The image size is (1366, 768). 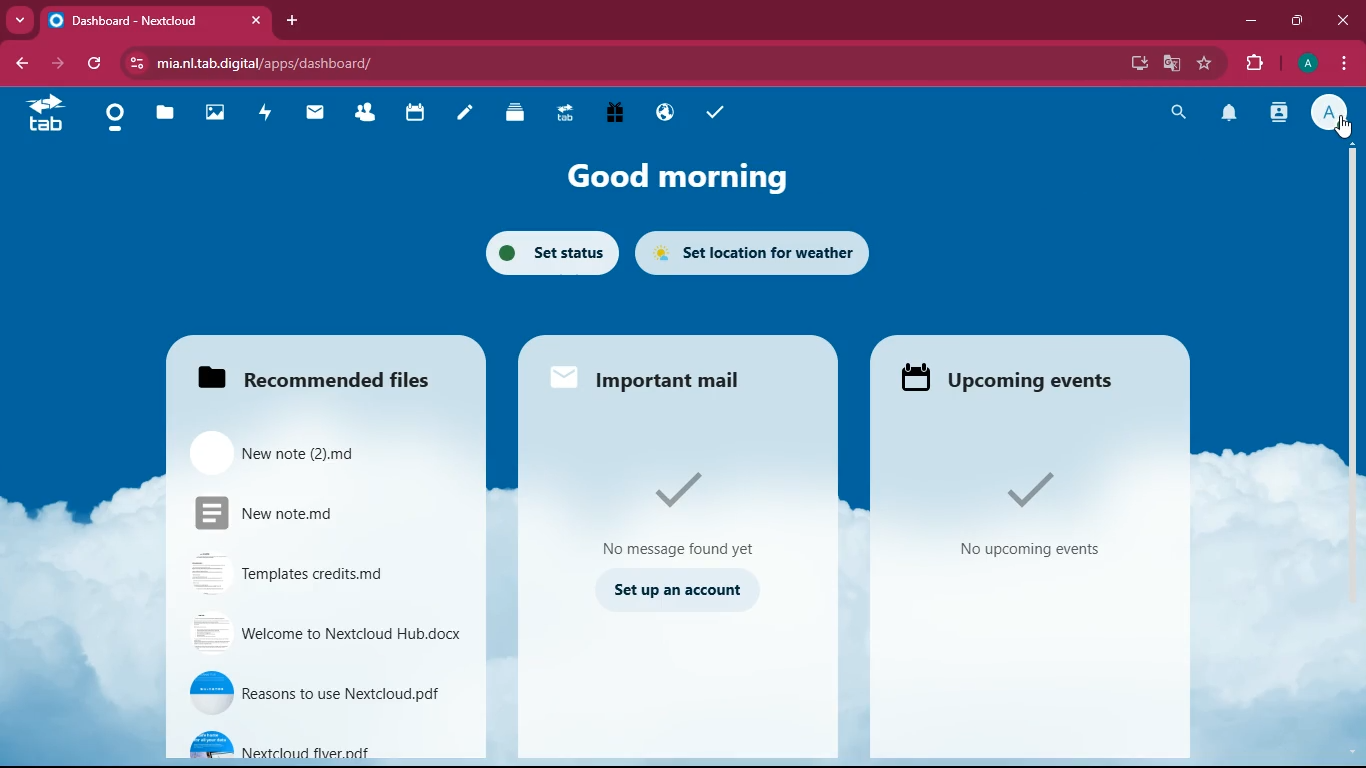 I want to click on Contacts, so click(x=366, y=114).